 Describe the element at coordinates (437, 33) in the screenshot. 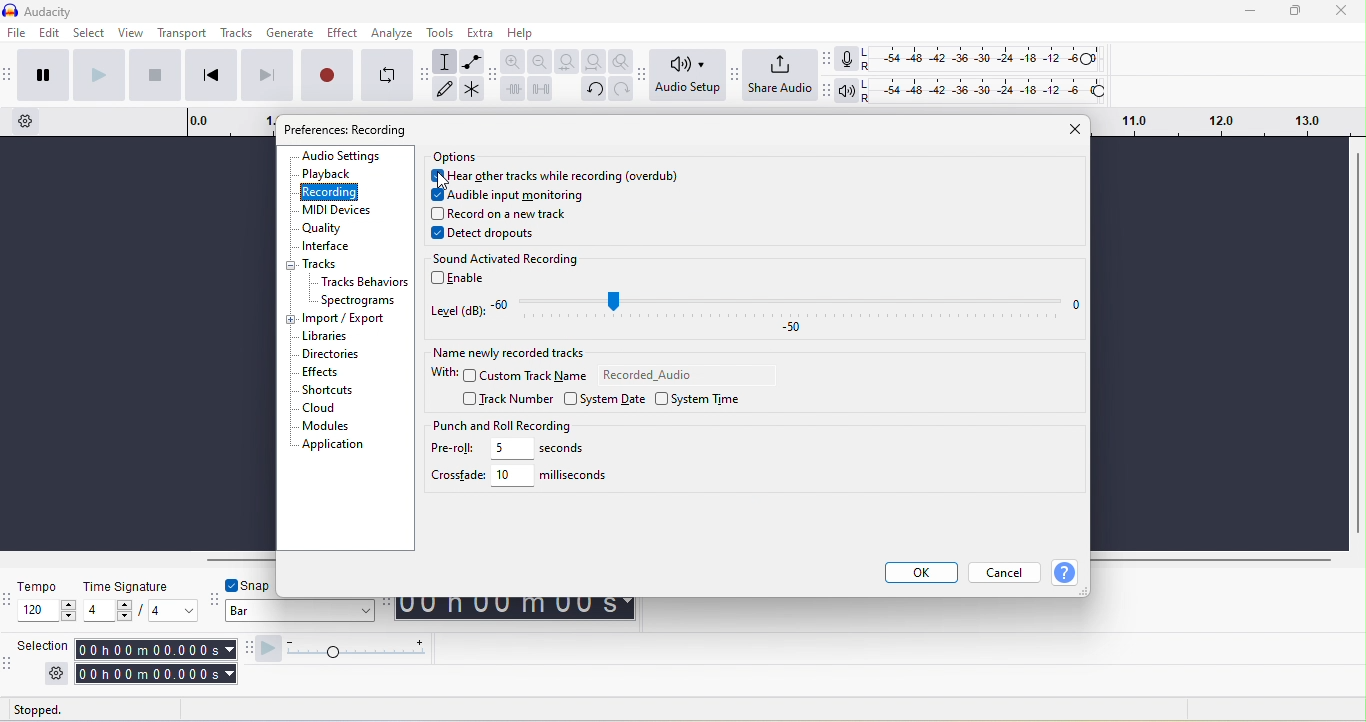

I see `tools` at that location.